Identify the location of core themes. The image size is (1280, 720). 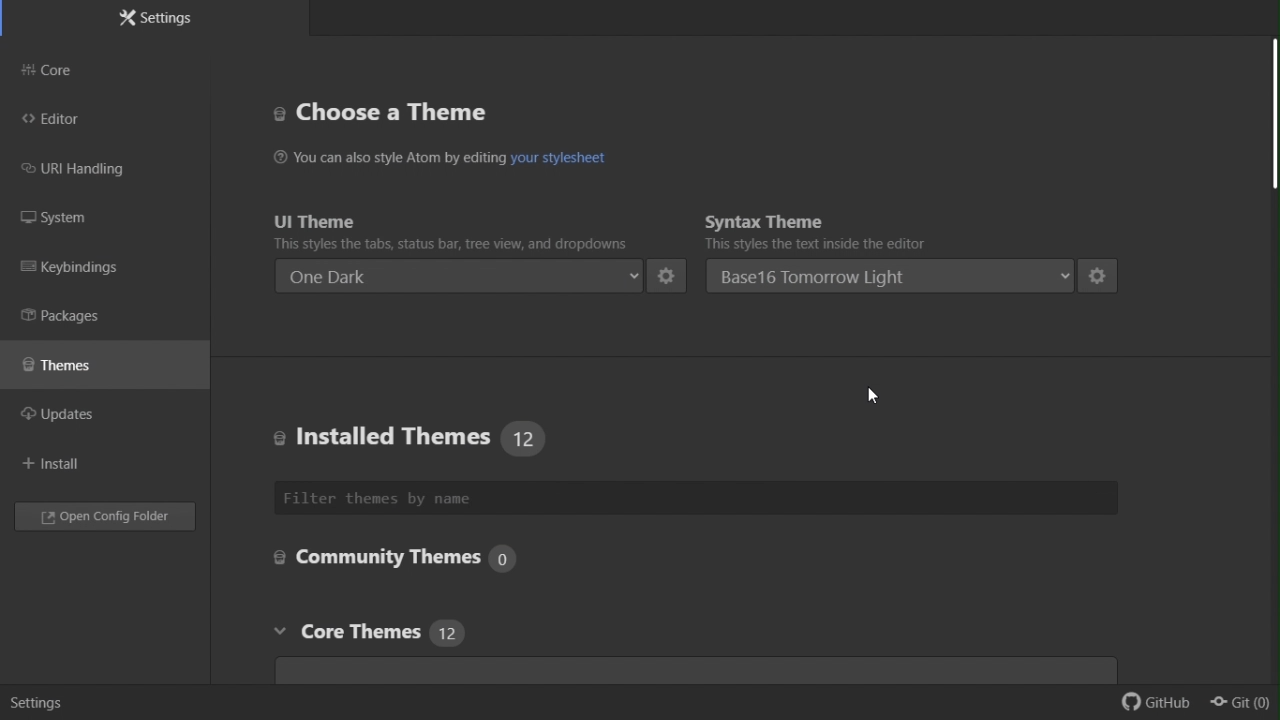
(405, 634).